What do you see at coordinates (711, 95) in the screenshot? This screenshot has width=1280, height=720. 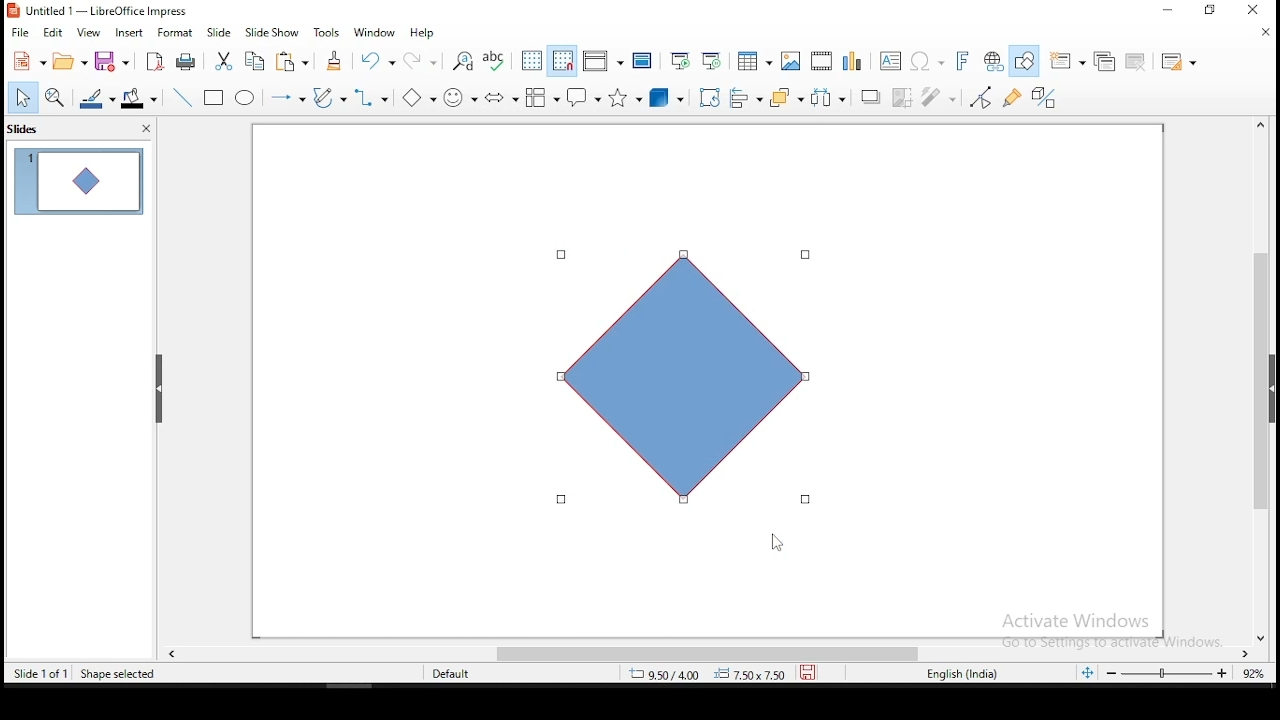 I see `rotate` at bounding box center [711, 95].